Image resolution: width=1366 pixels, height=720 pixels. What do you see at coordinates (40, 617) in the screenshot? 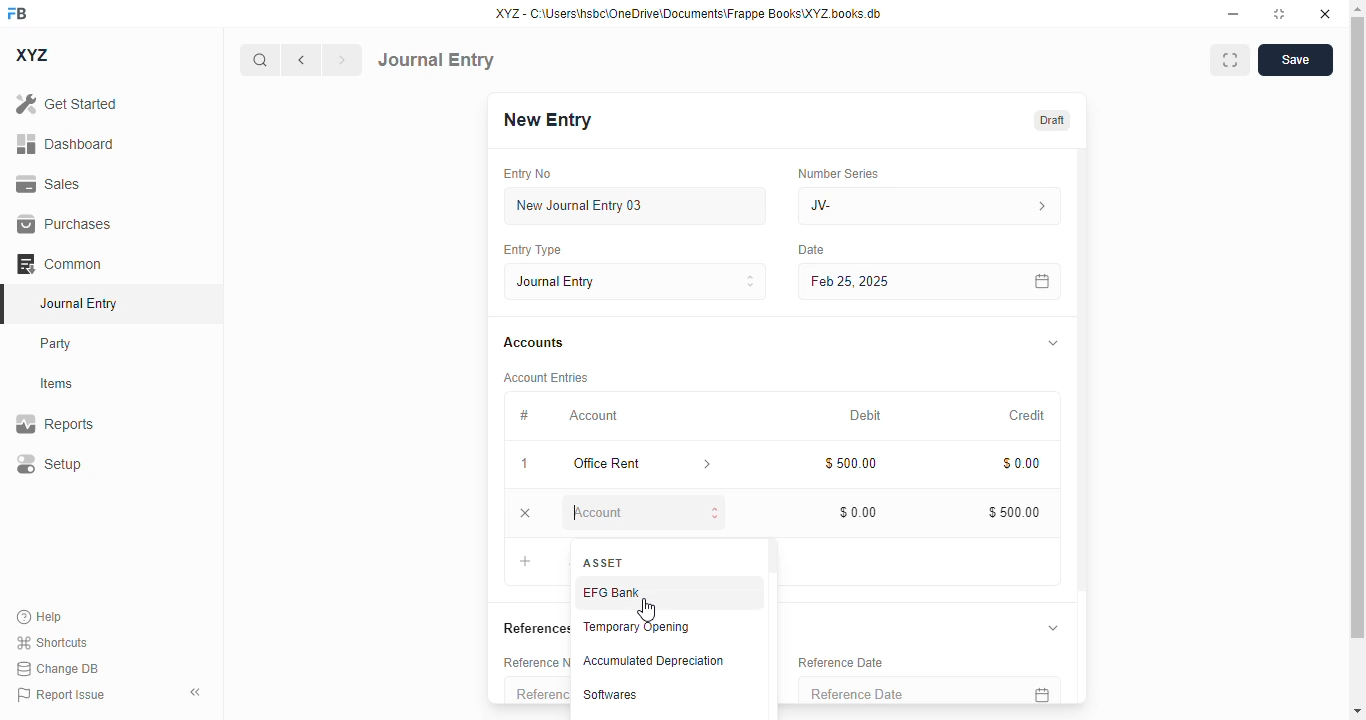
I see `help` at bounding box center [40, 617].